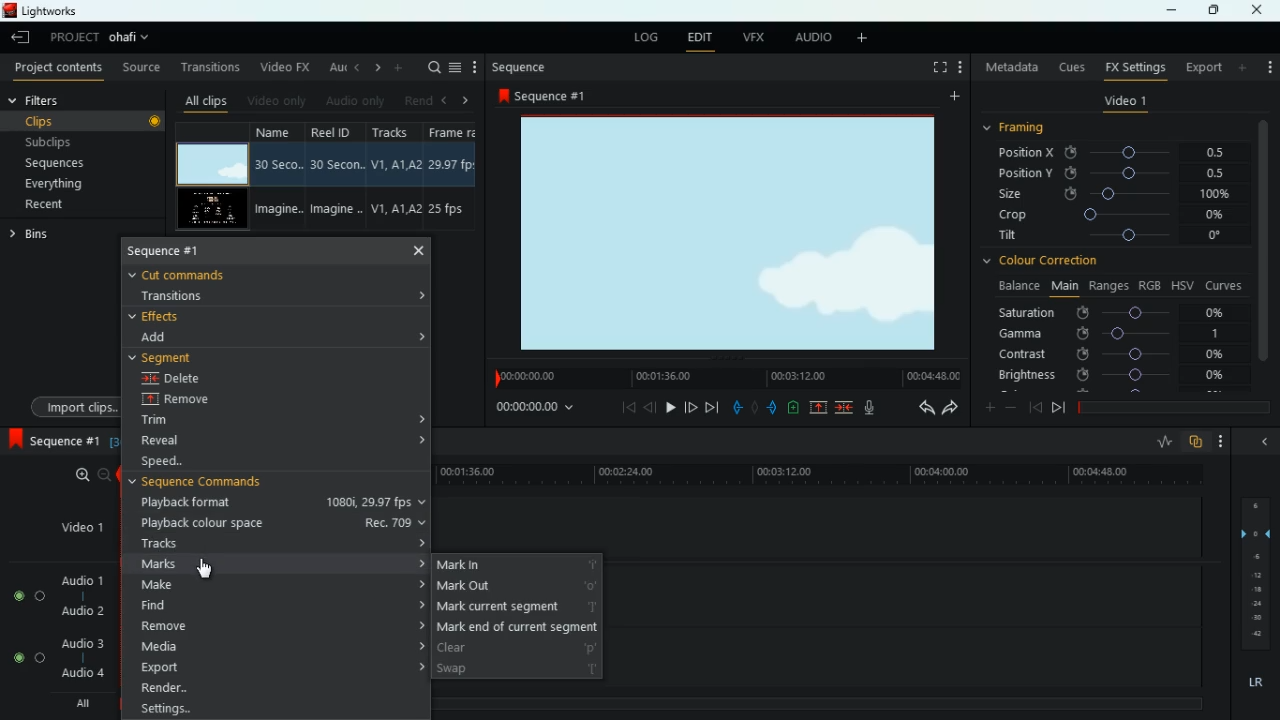 This screenshot has height=720, width=1280. What do you see at coordinates (1196, 443) in the screenshot?
I see `overlap` at bounding box center [1196, 443].